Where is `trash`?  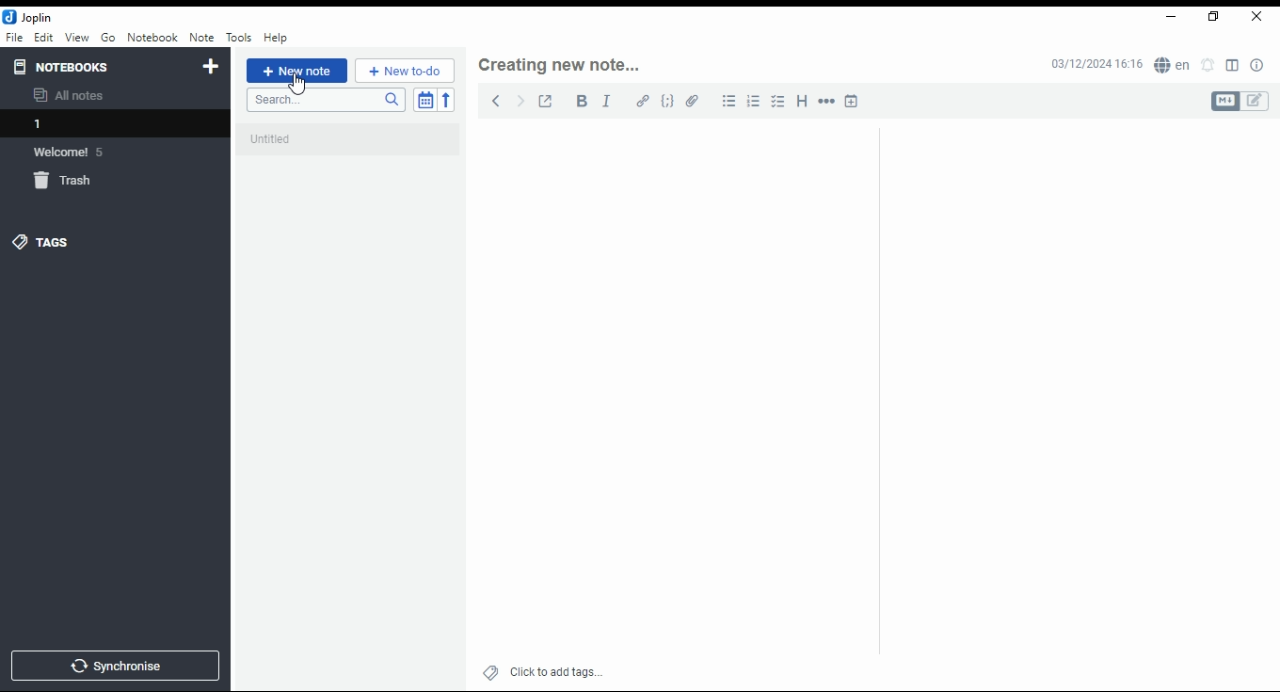
trash is located at coordinates (74, 184).